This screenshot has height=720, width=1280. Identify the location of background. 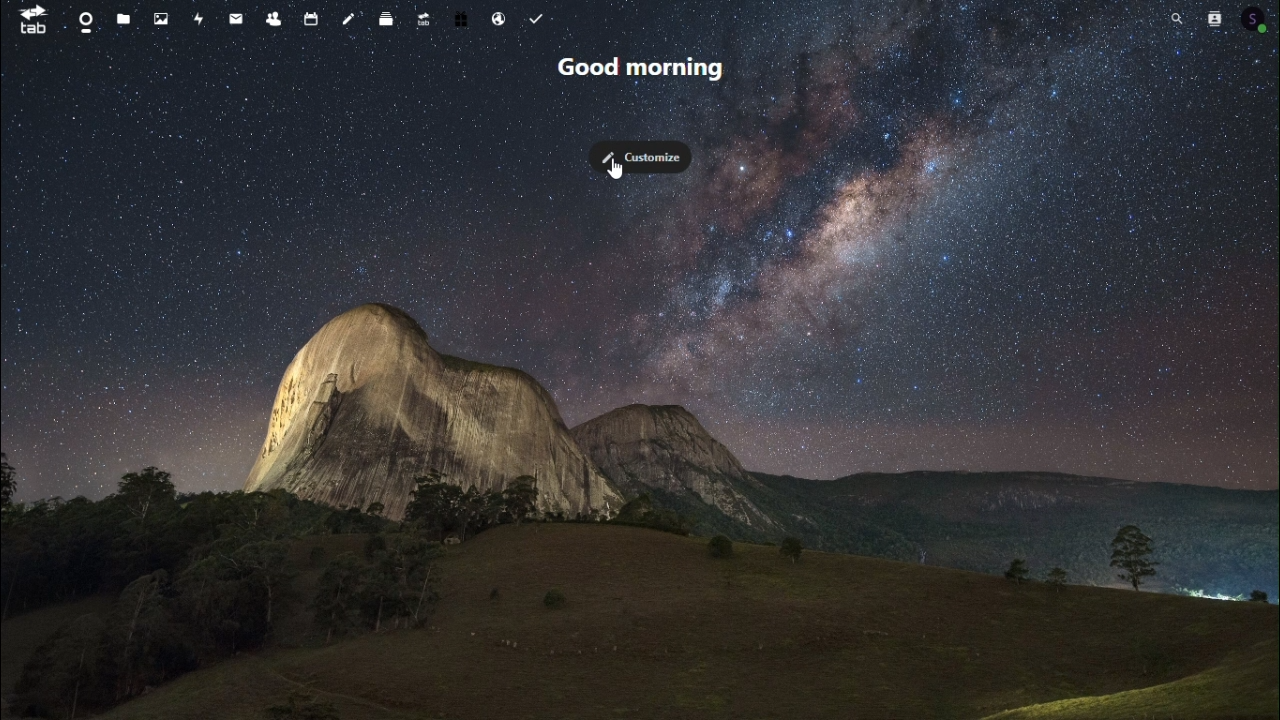
(473, 454).